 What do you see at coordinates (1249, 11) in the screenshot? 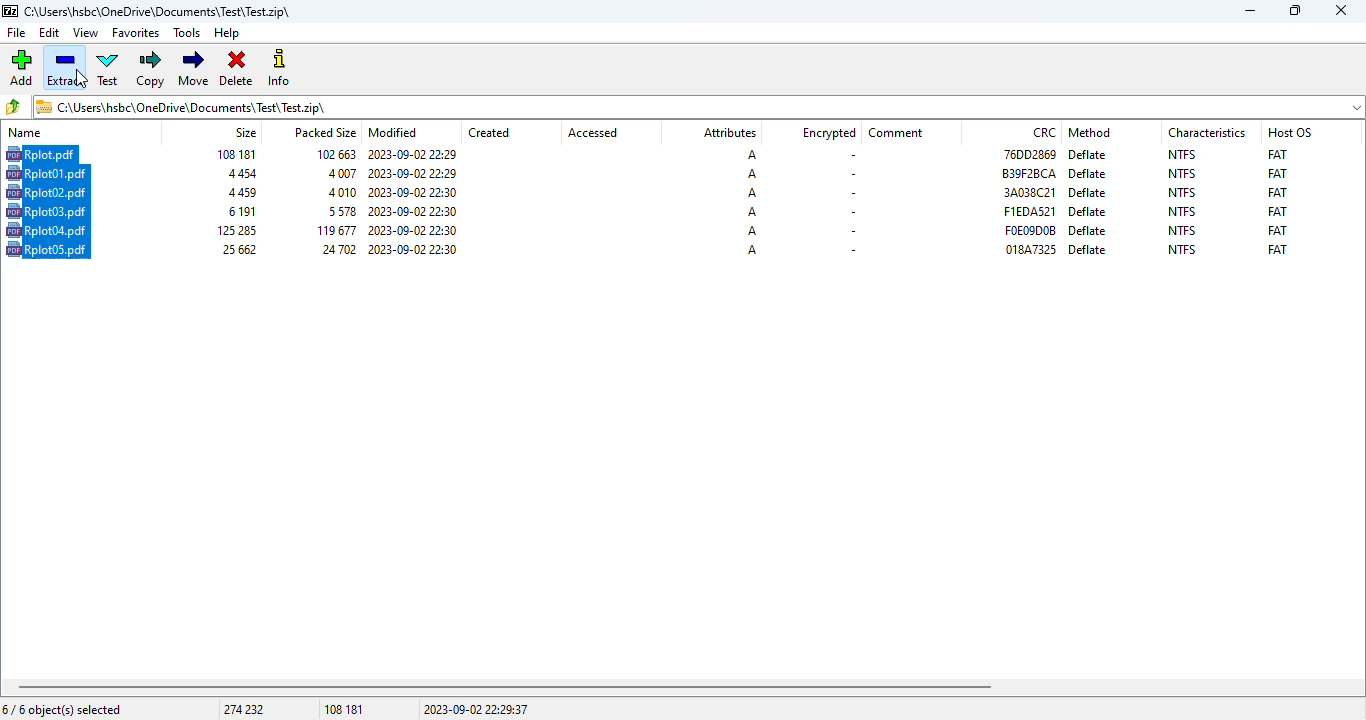
I see `minimize` at bounding box center [1249, 11].